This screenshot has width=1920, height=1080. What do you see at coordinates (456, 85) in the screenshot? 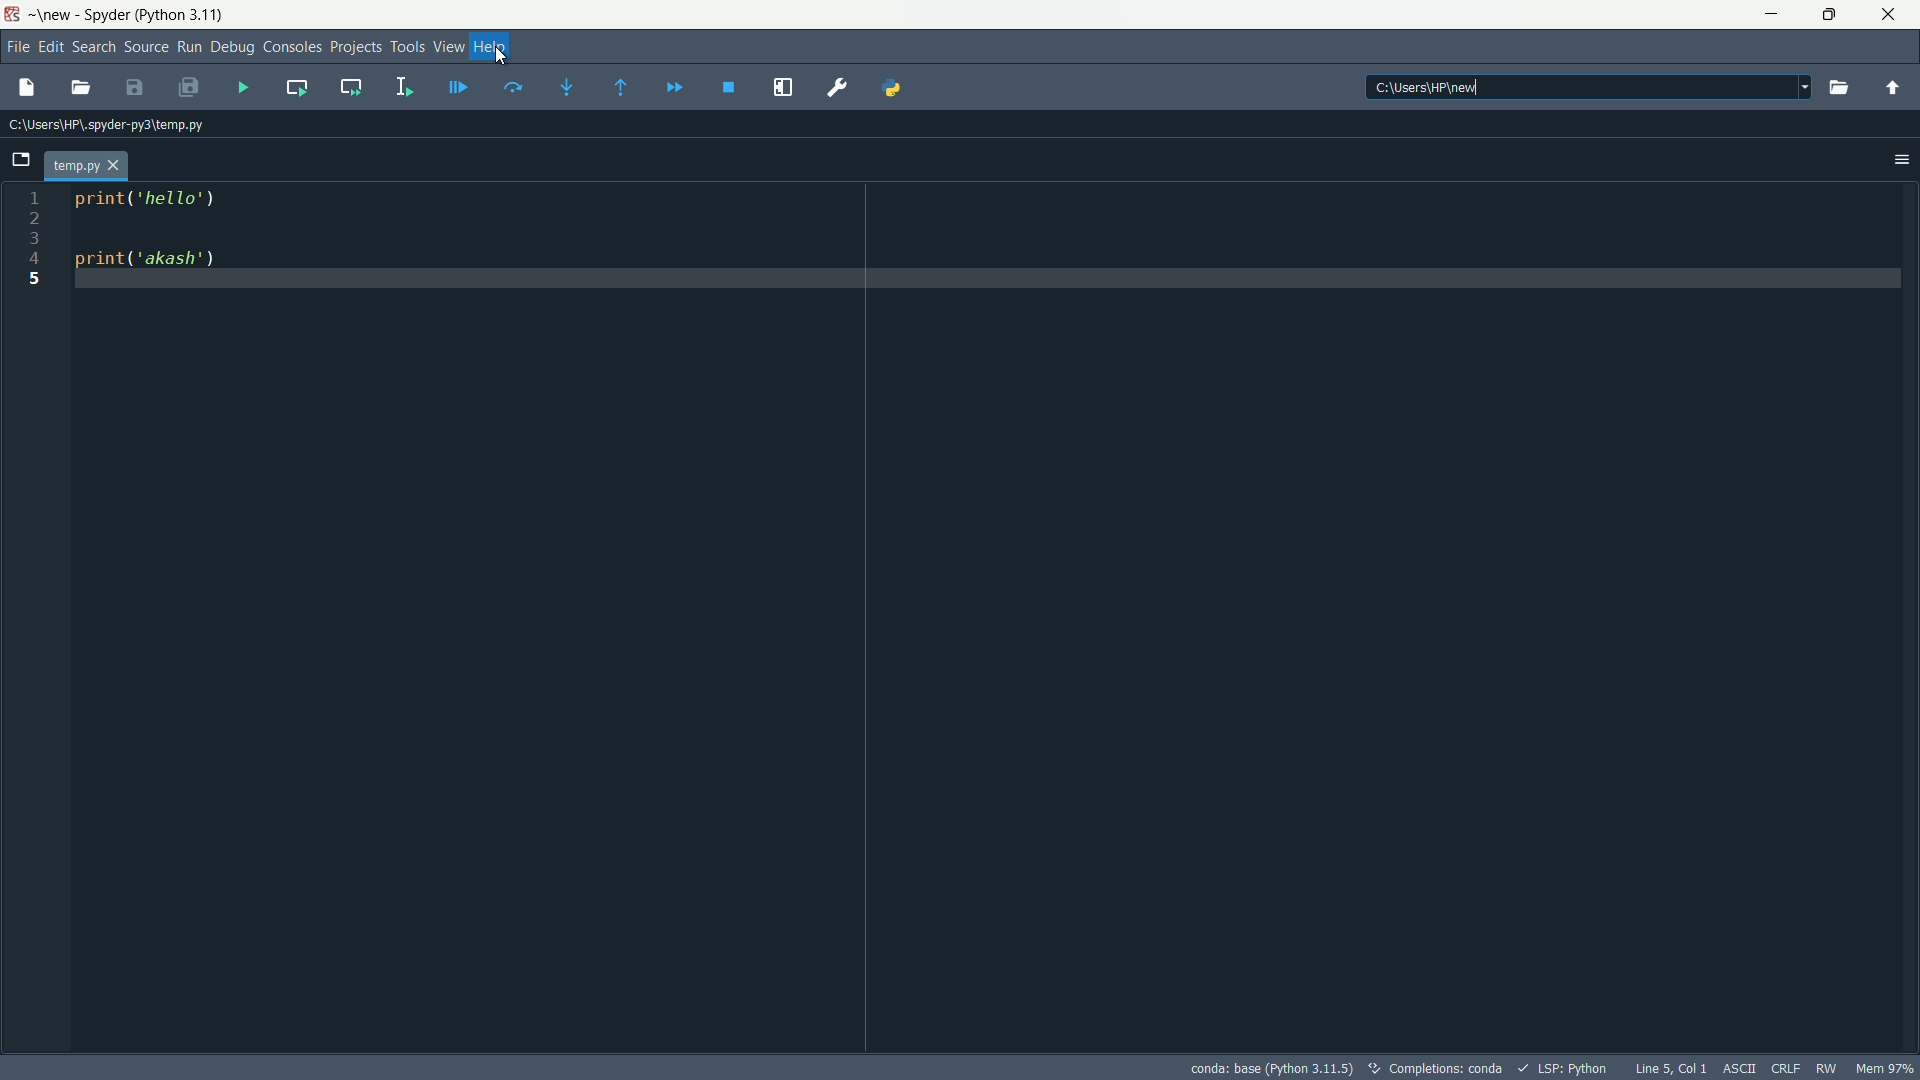
I see `debug file` at bounding box center [456, 85].